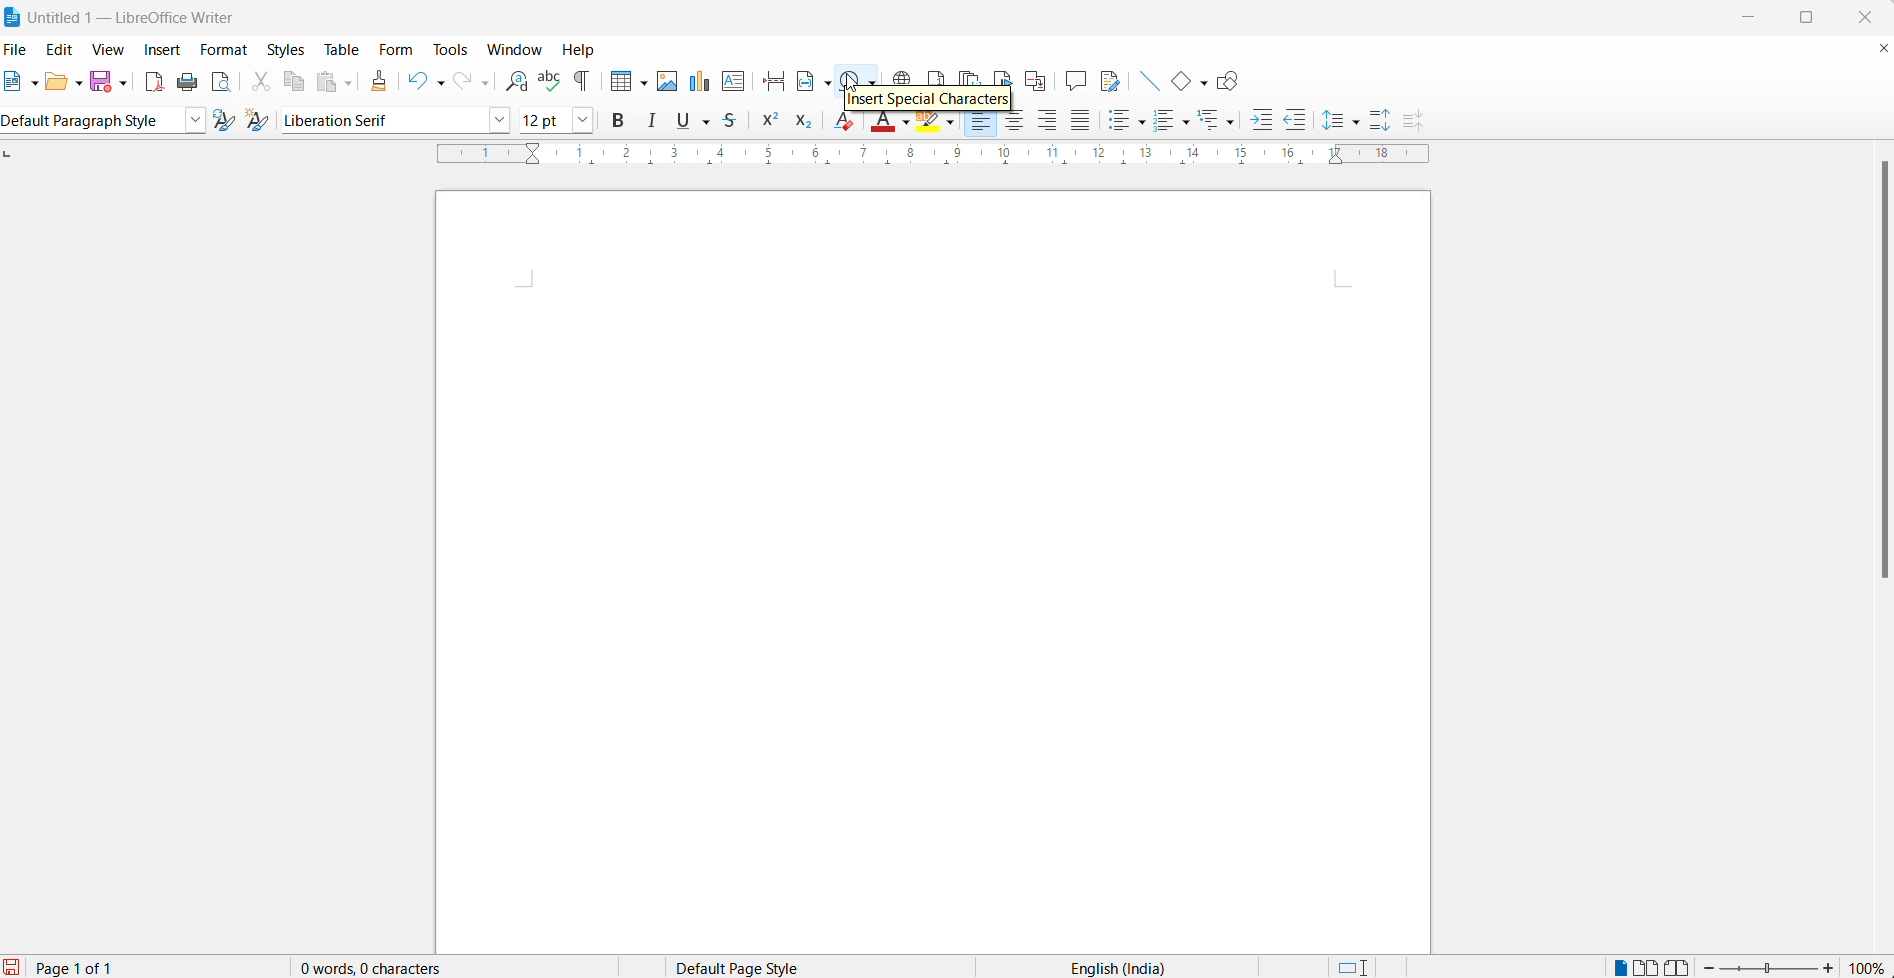 The width and height of the screenshot is (1894, 978). I want to click on text align right, so click(1049, 122).